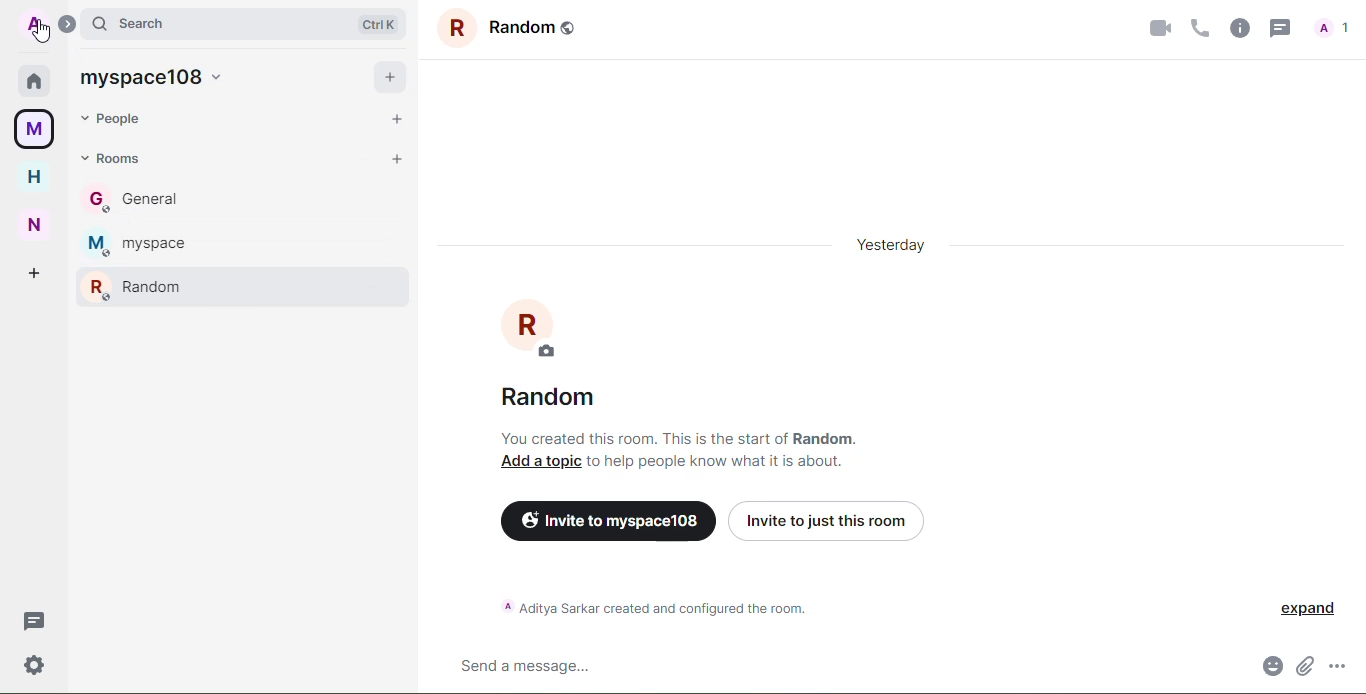  I want to click on account, so click(34, 25).